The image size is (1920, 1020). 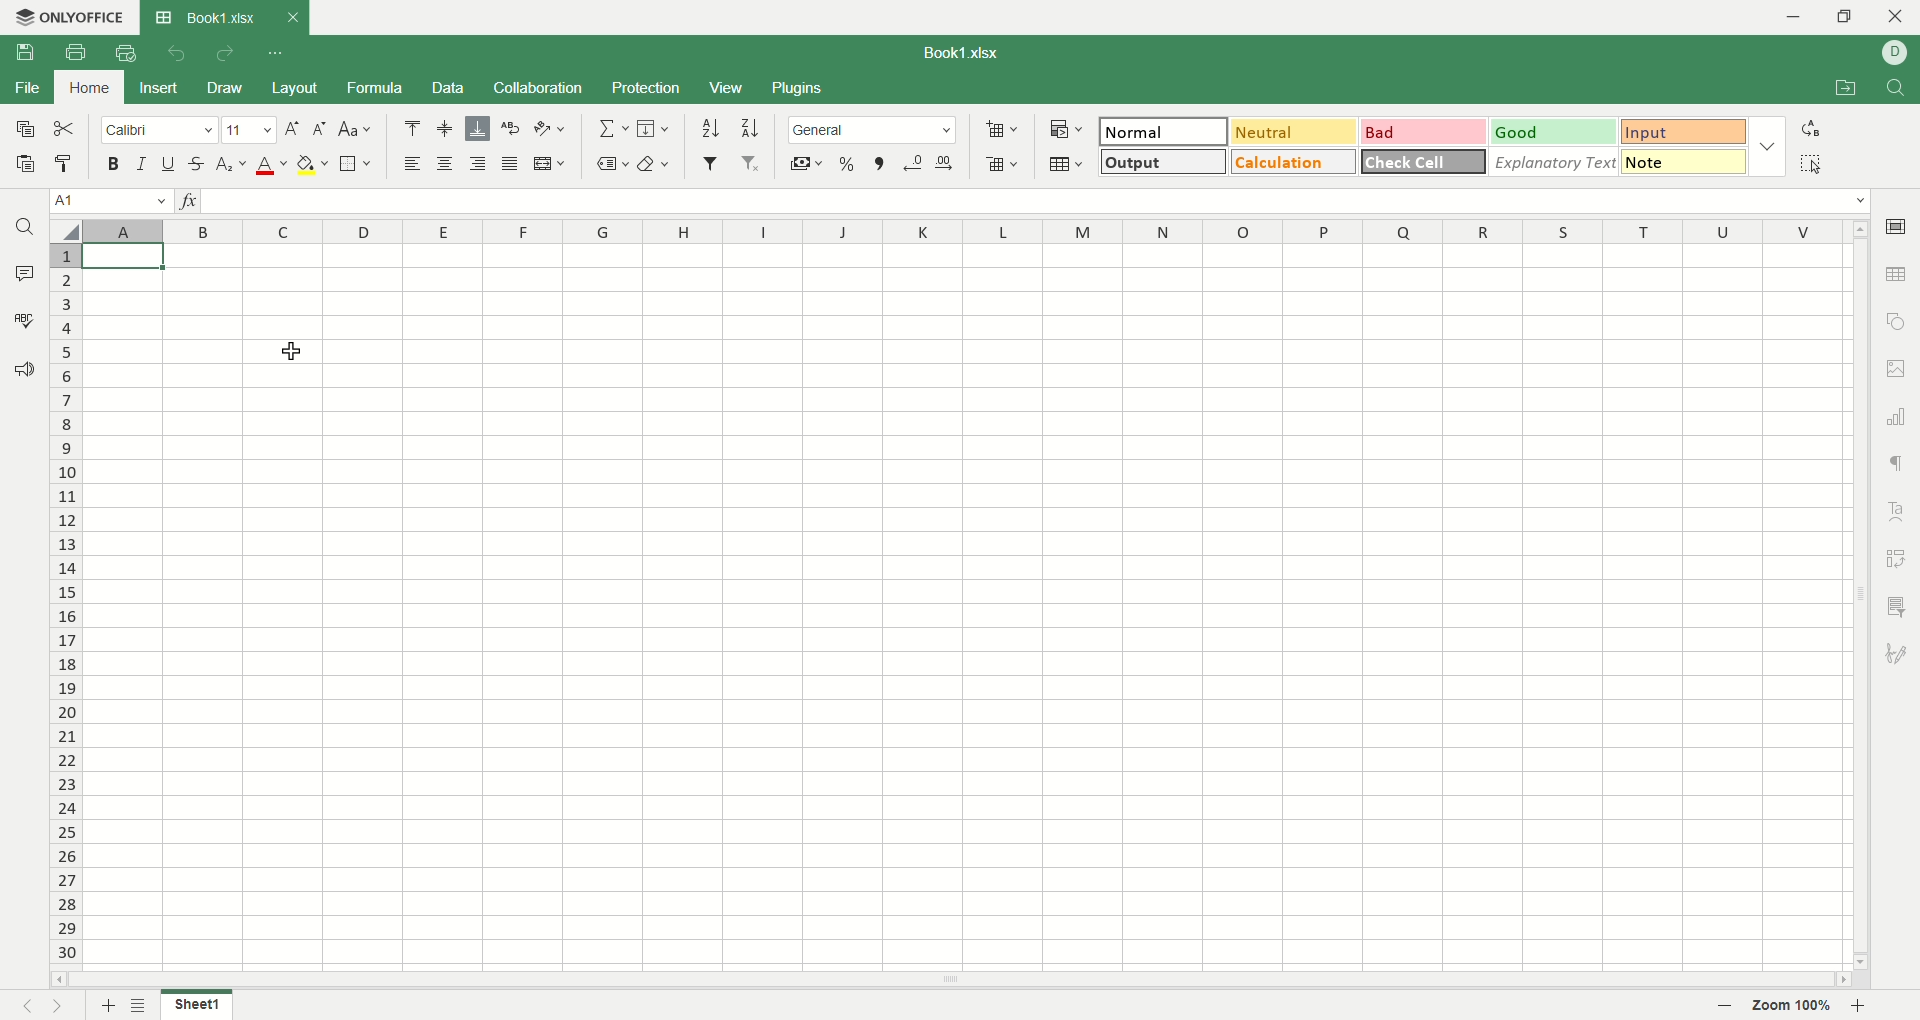 I want to click on image settings, so click(x=1897, y=368).